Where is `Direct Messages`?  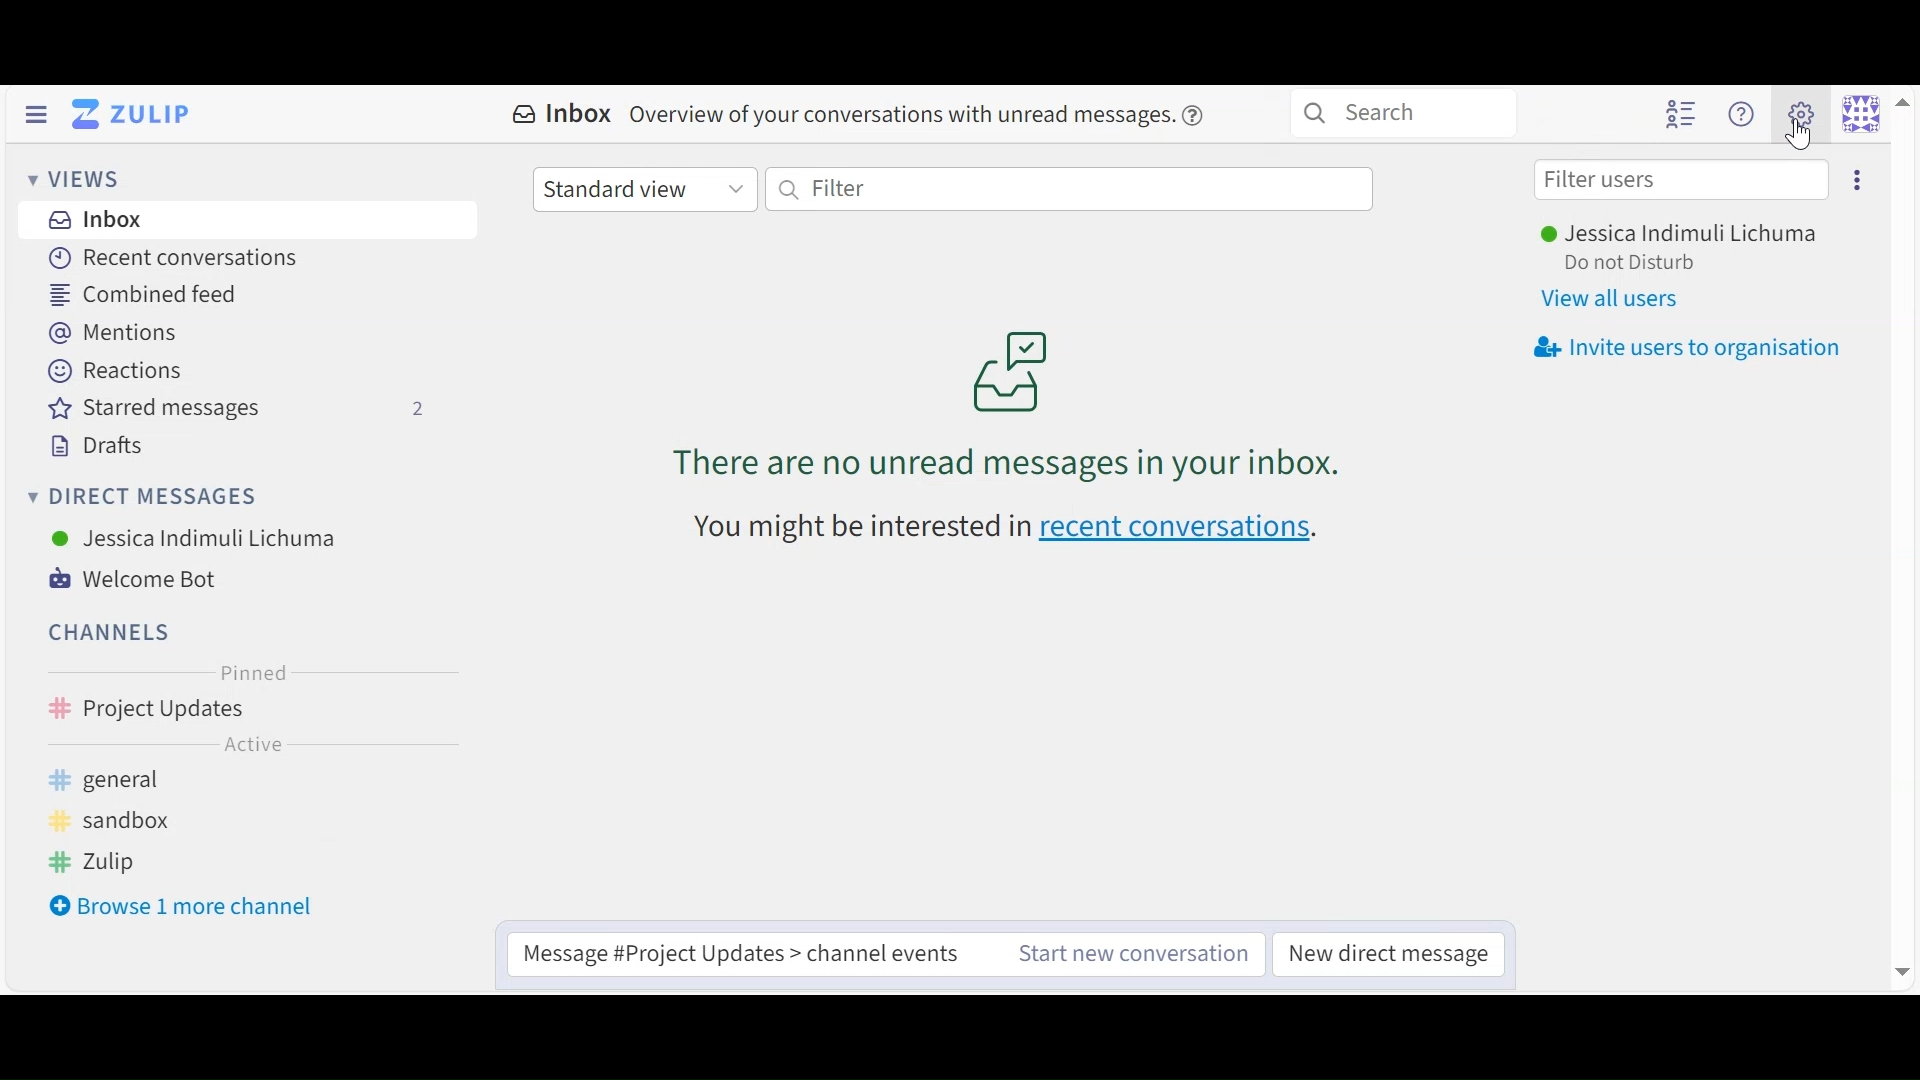
Direct Messages is located at coordinates (143, 498).